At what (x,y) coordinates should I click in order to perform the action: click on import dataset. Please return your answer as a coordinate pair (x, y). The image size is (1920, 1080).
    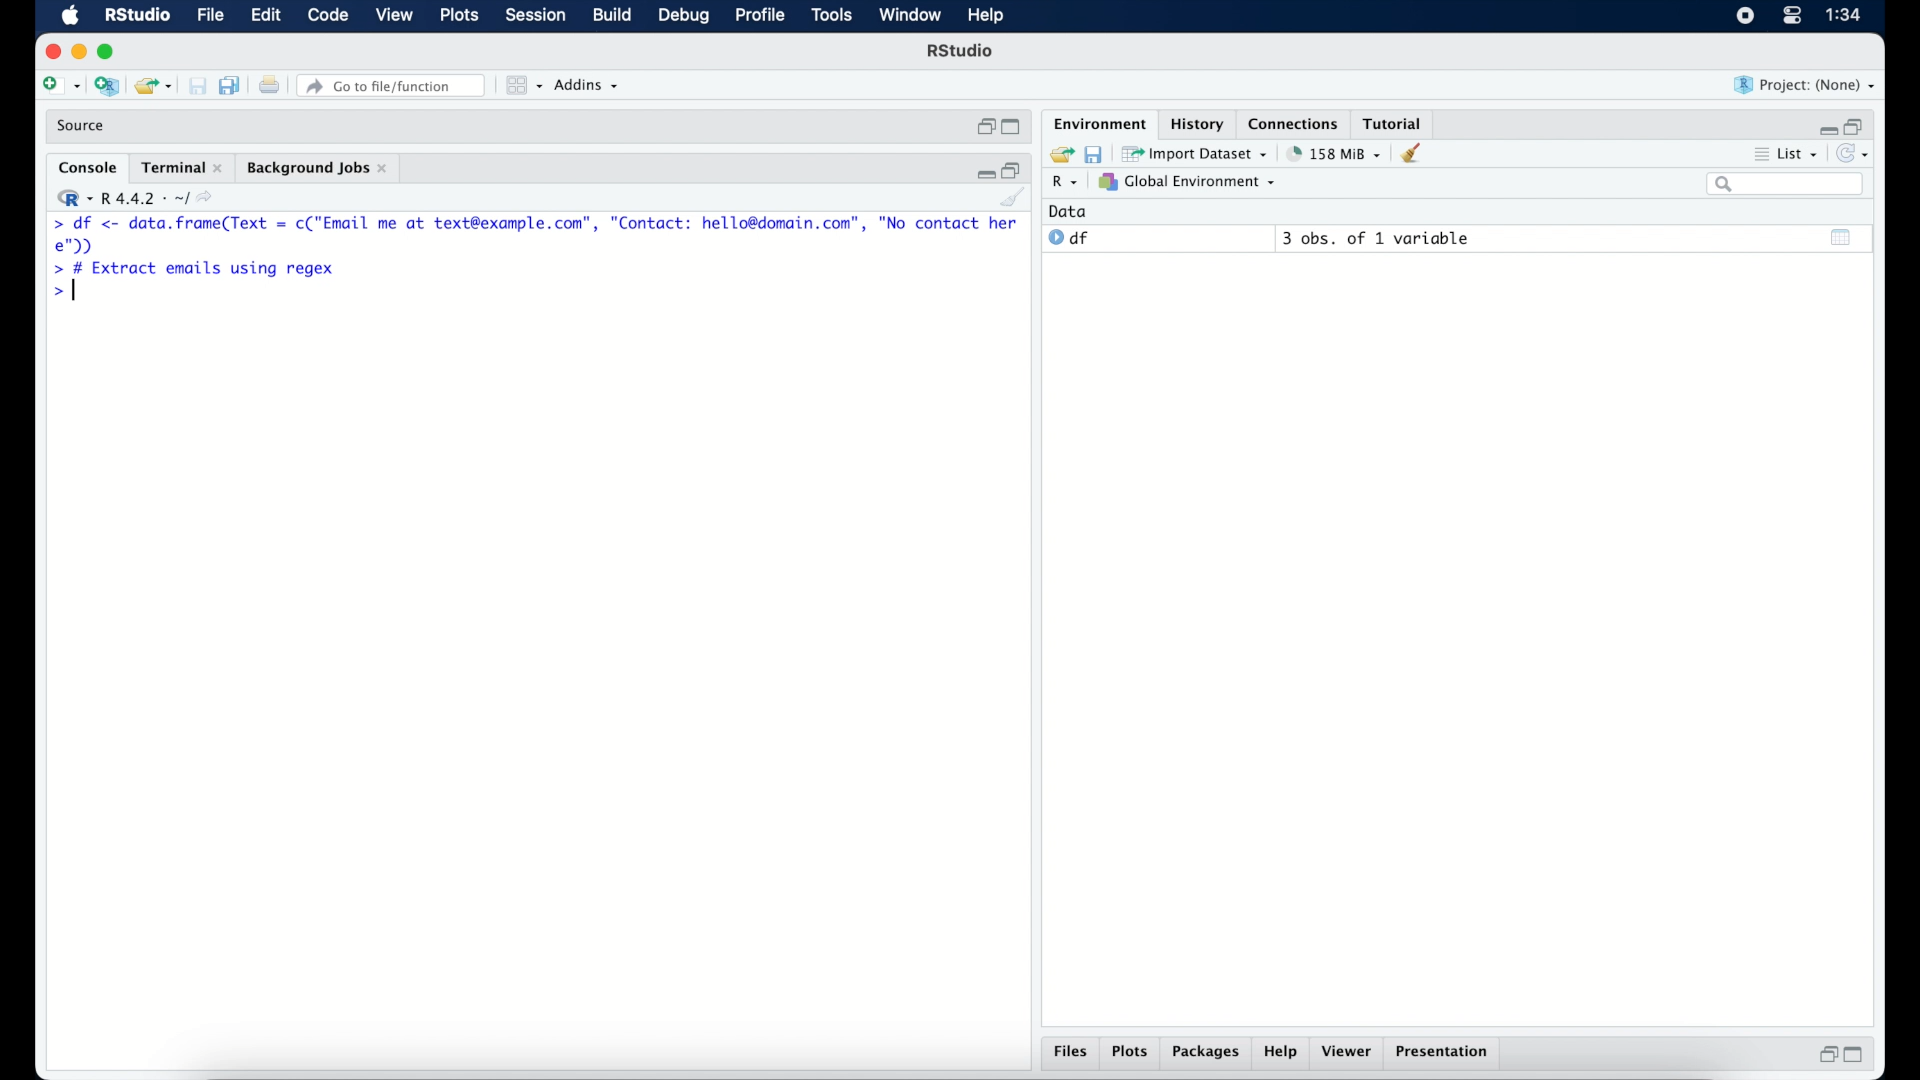
    Looking at the image, I should click on (1198, 154).